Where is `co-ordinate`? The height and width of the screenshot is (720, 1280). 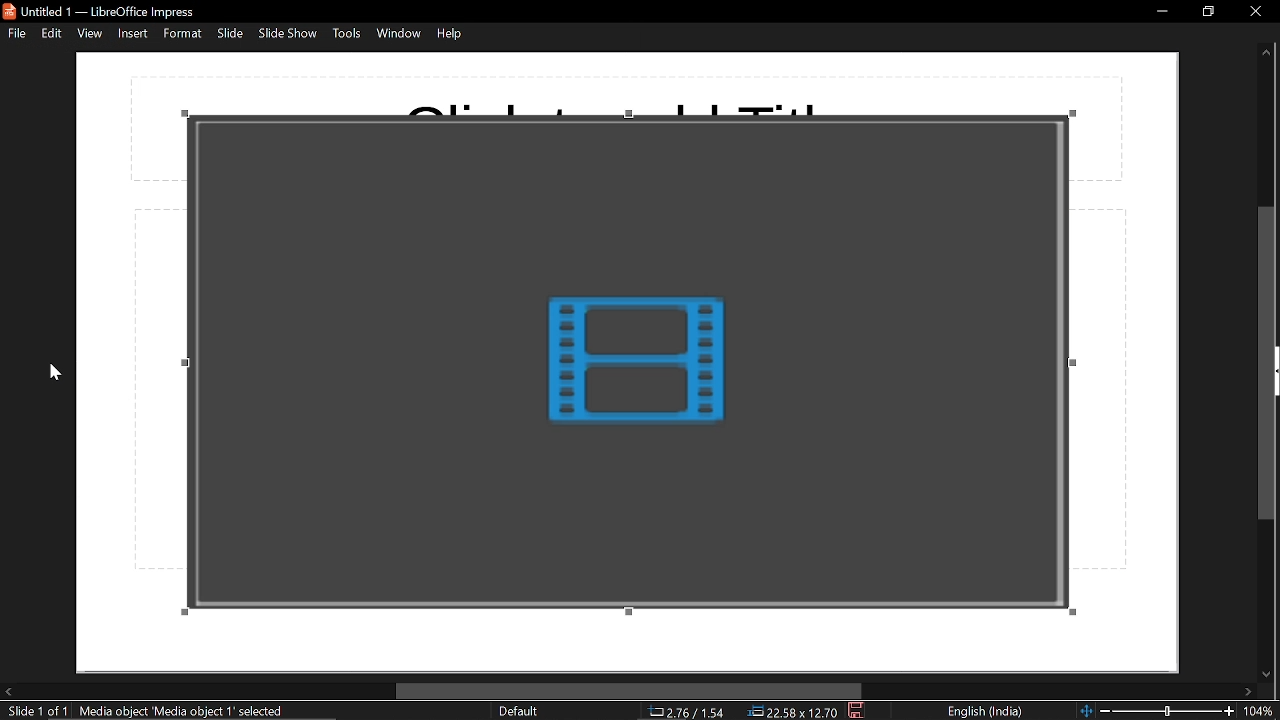 co-ordinate is located at coordinates (684, 713).